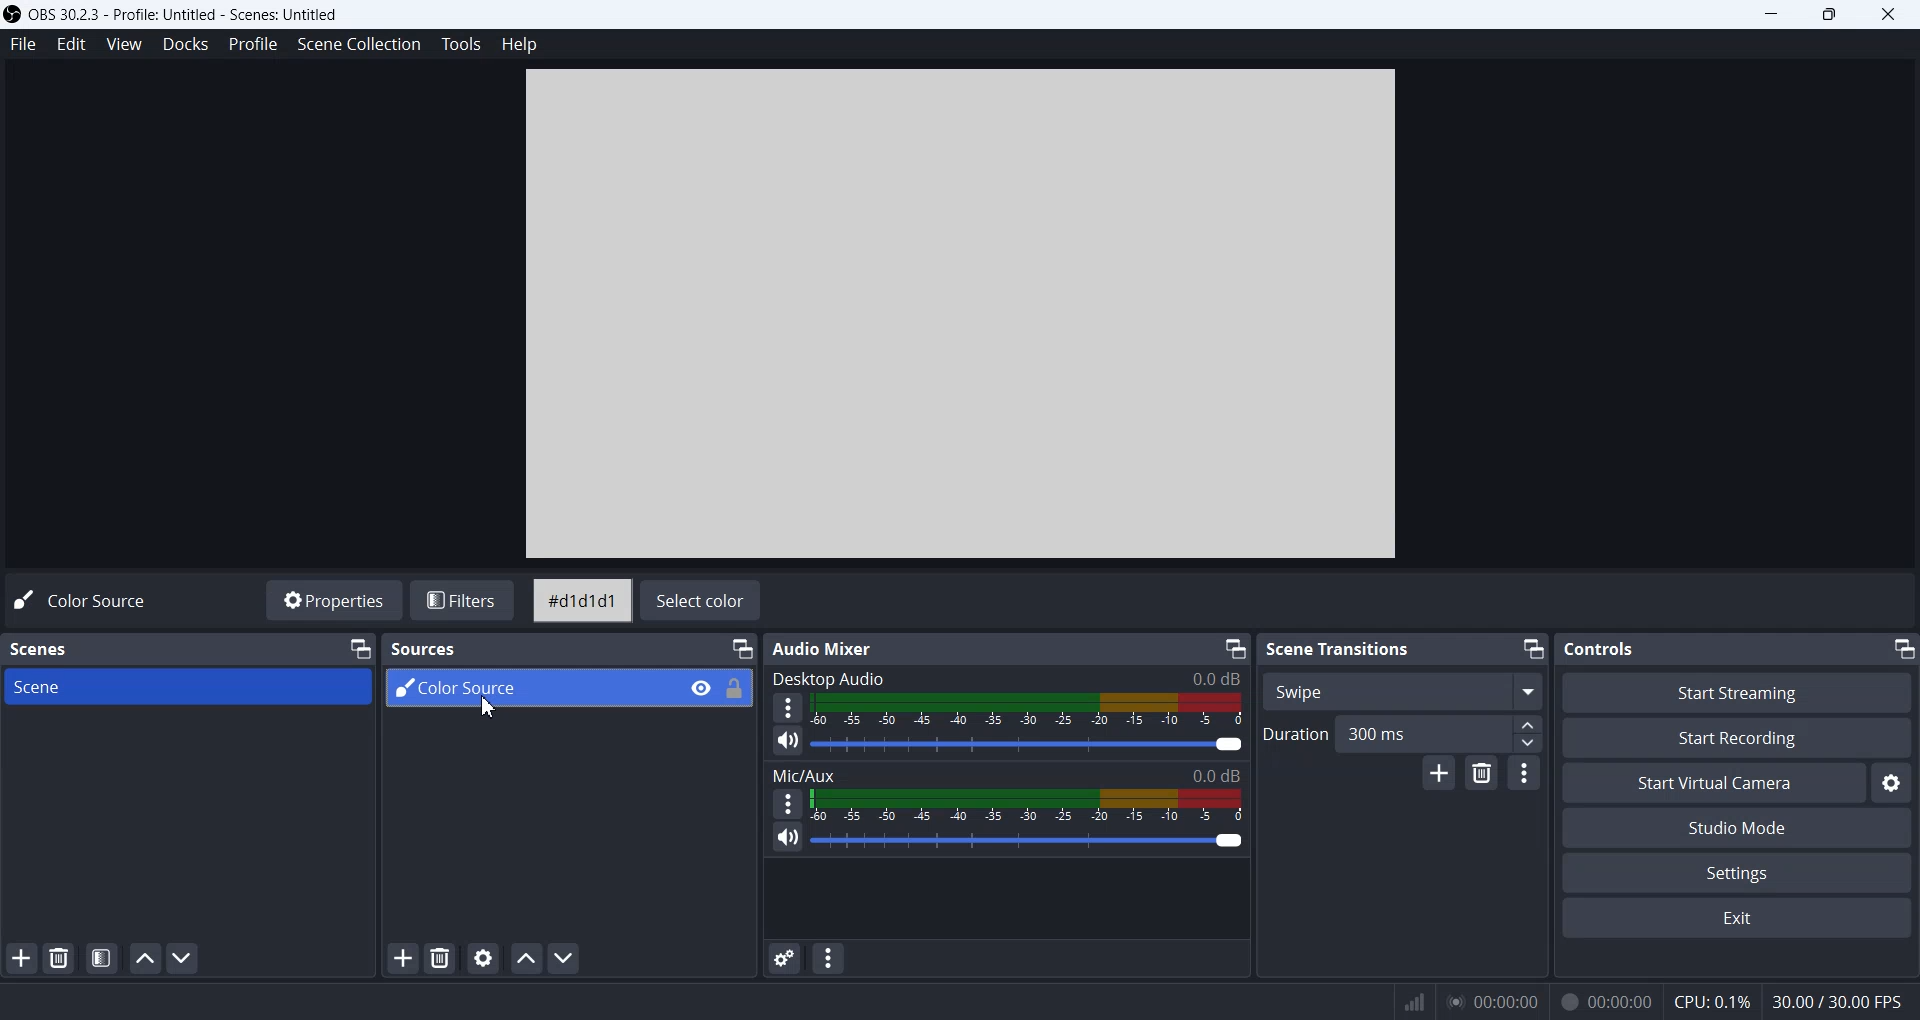 This screenshot has height=1020, width=1920. I want to click on Signals, so click(1404, 1000).